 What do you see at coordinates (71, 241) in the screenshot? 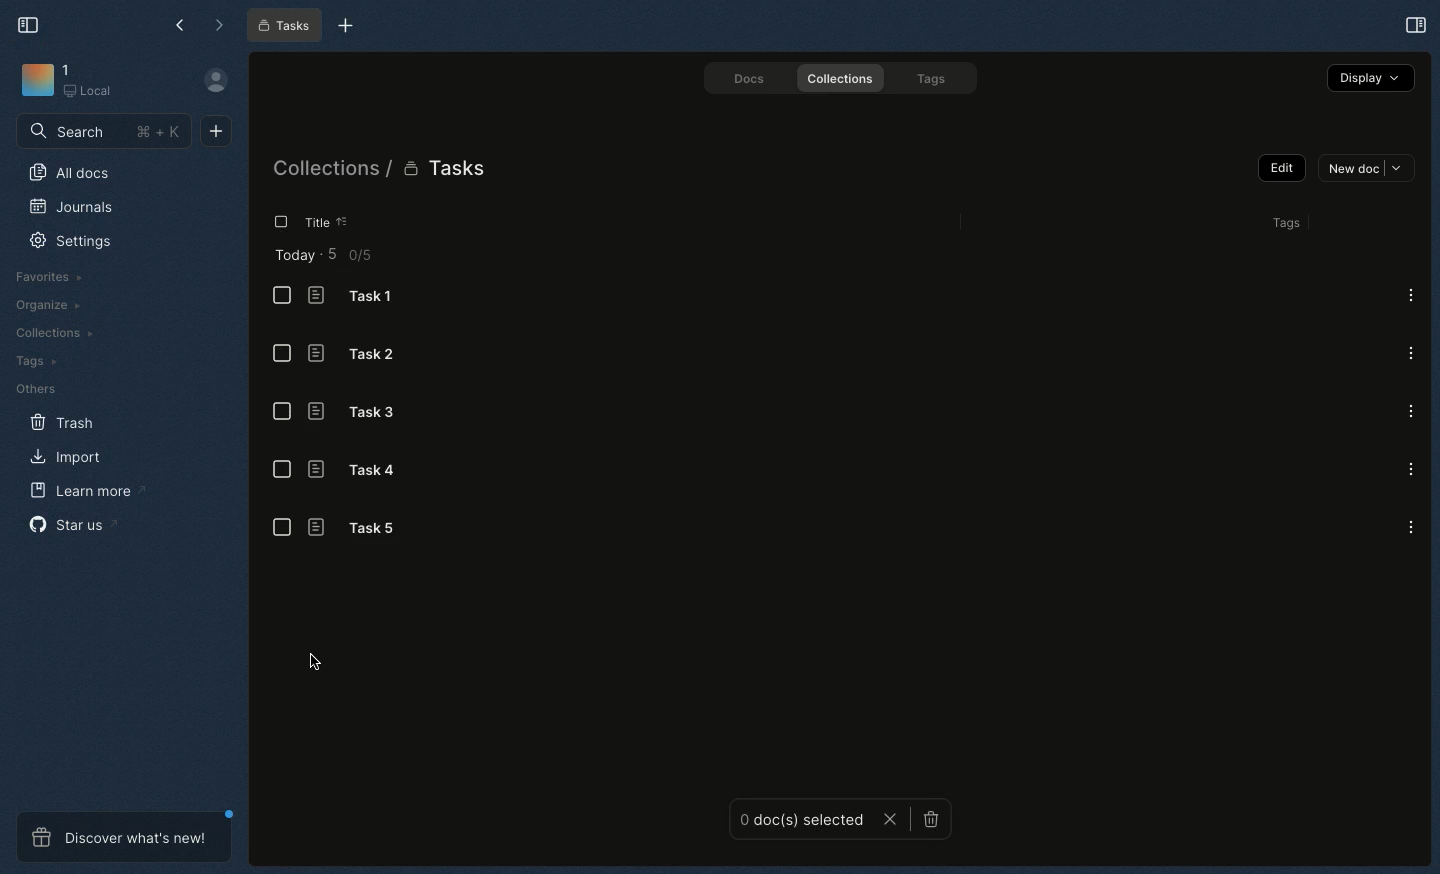
I see `Settings` at bounding box center [71, 241].